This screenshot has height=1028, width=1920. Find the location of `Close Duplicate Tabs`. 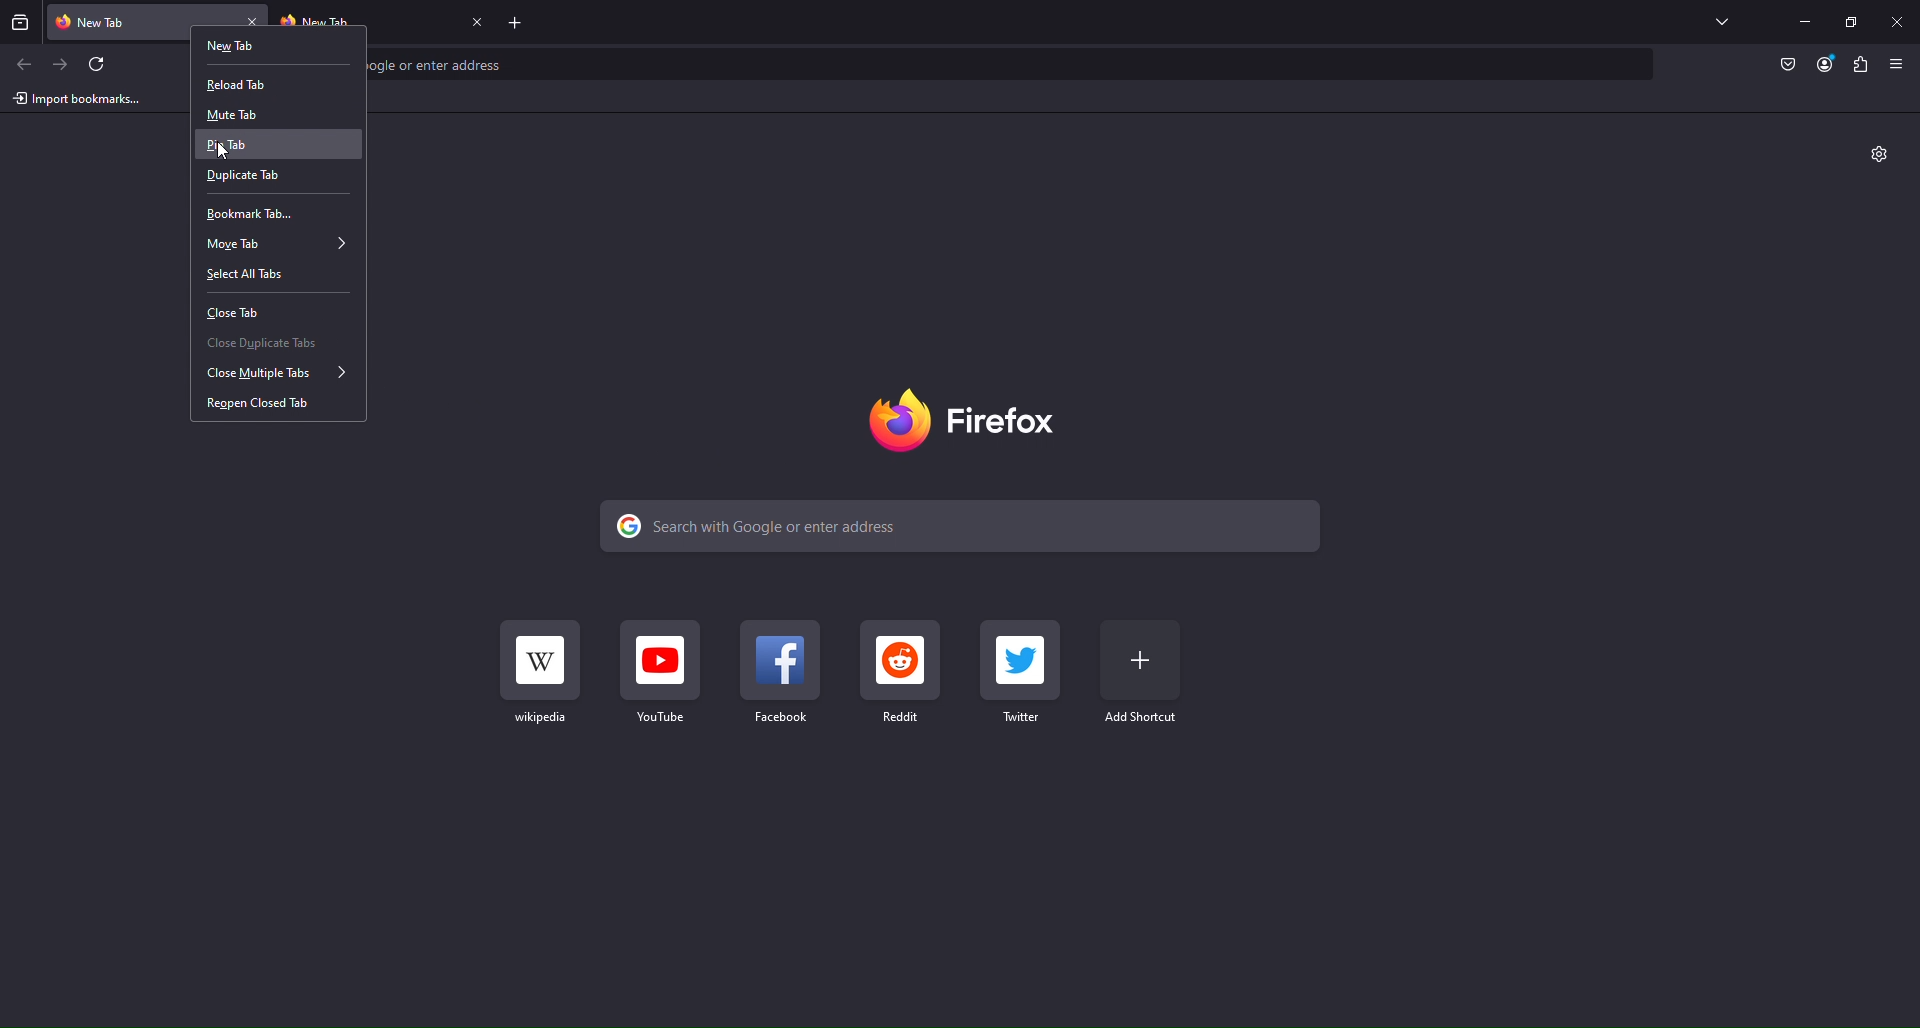

Close Duplicate Tabs is located at coordinates (278, 340).